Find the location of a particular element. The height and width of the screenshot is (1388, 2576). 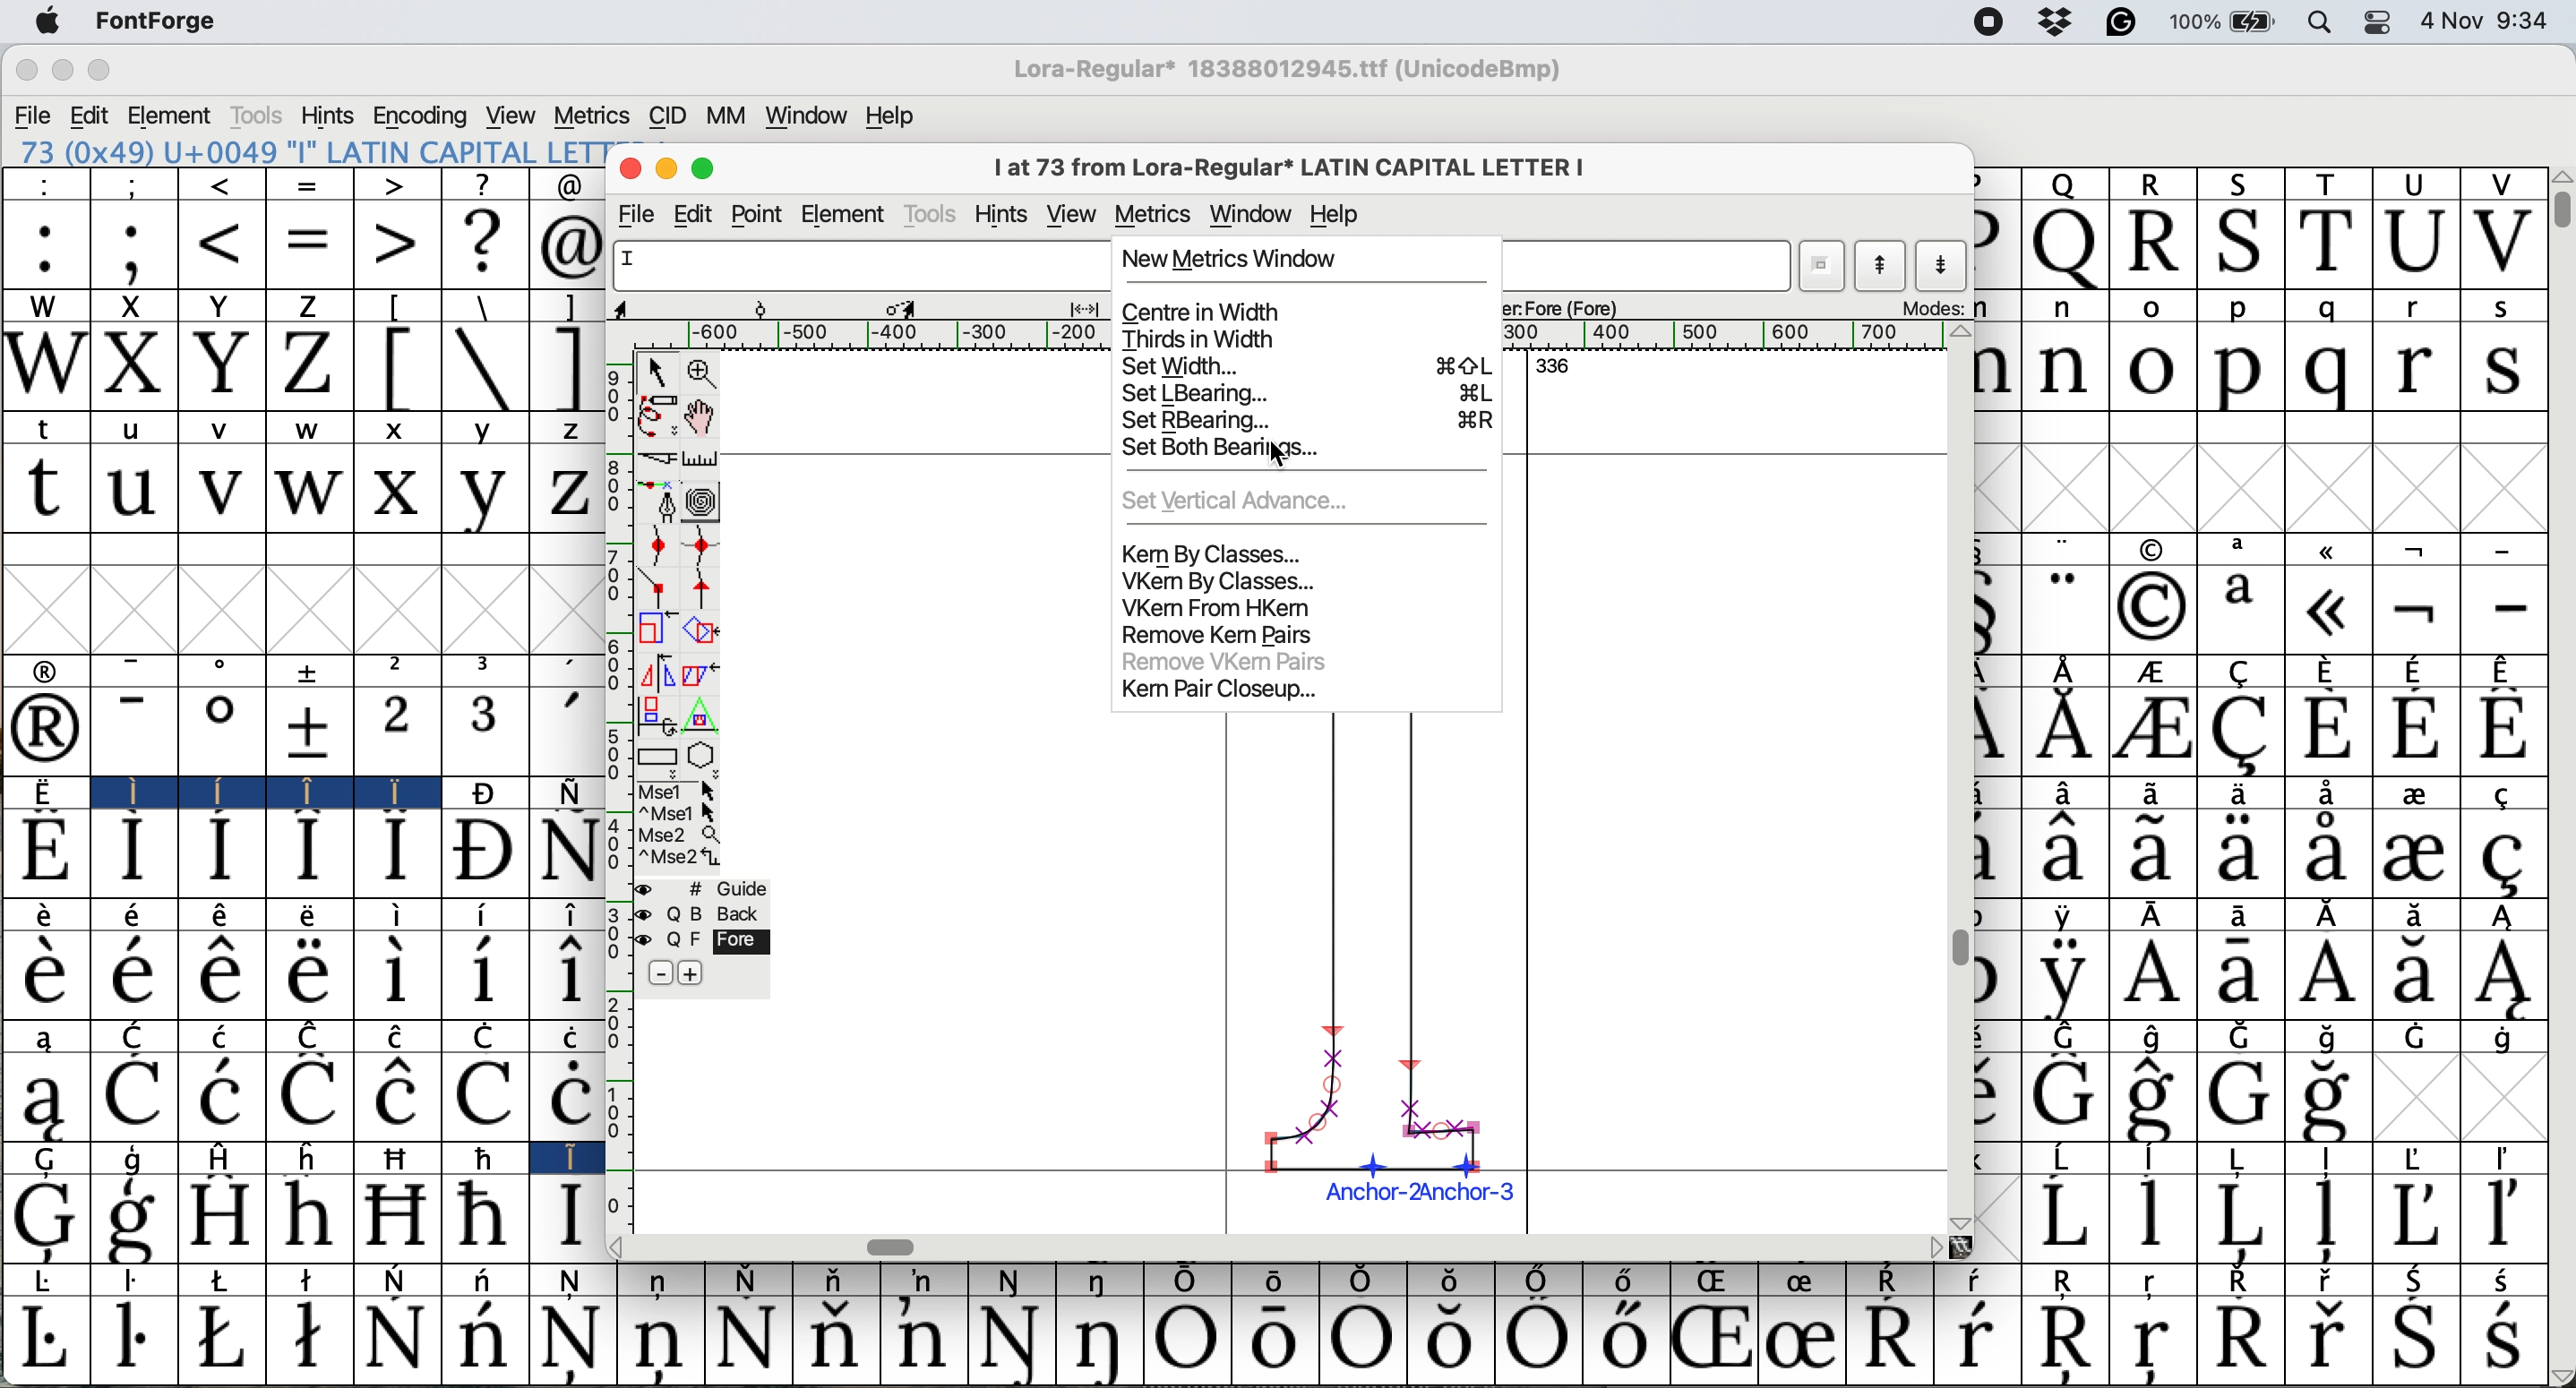

Symbol is located at coordinates (2248, 915).